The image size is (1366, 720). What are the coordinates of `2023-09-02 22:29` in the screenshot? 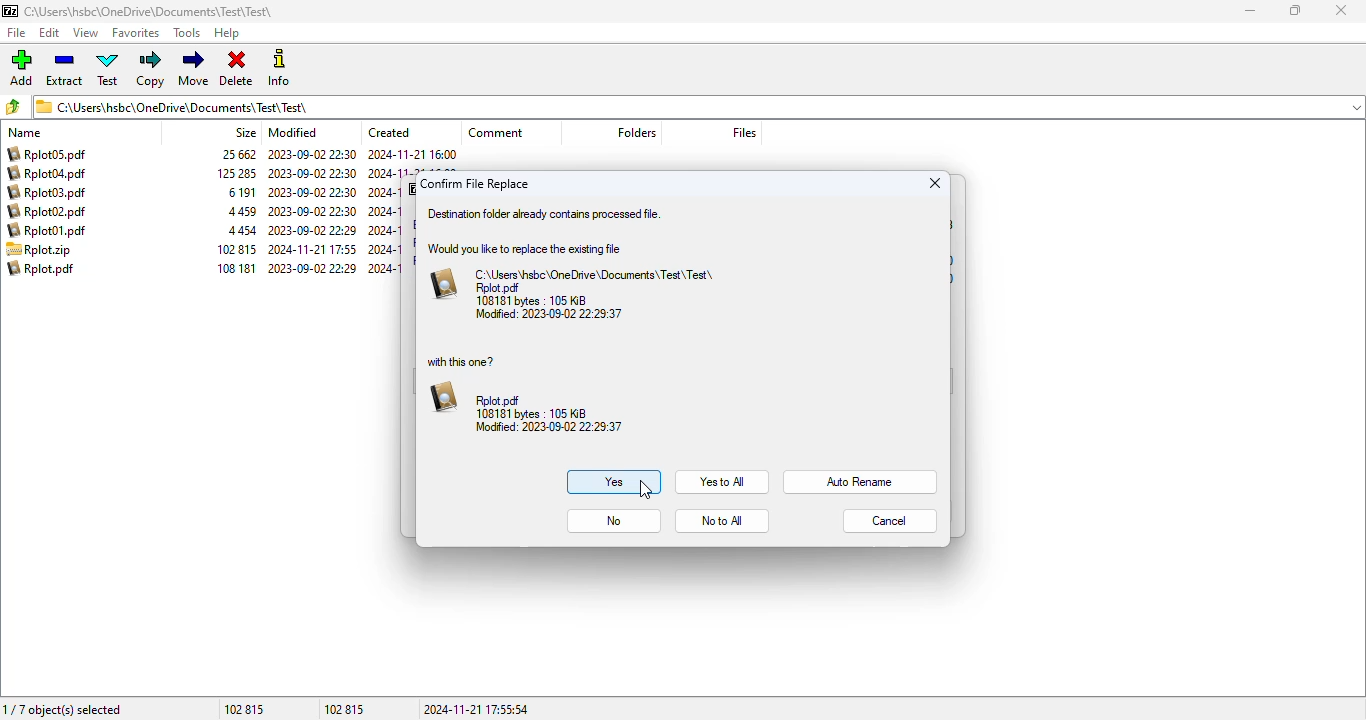 It's located at (312, 230).